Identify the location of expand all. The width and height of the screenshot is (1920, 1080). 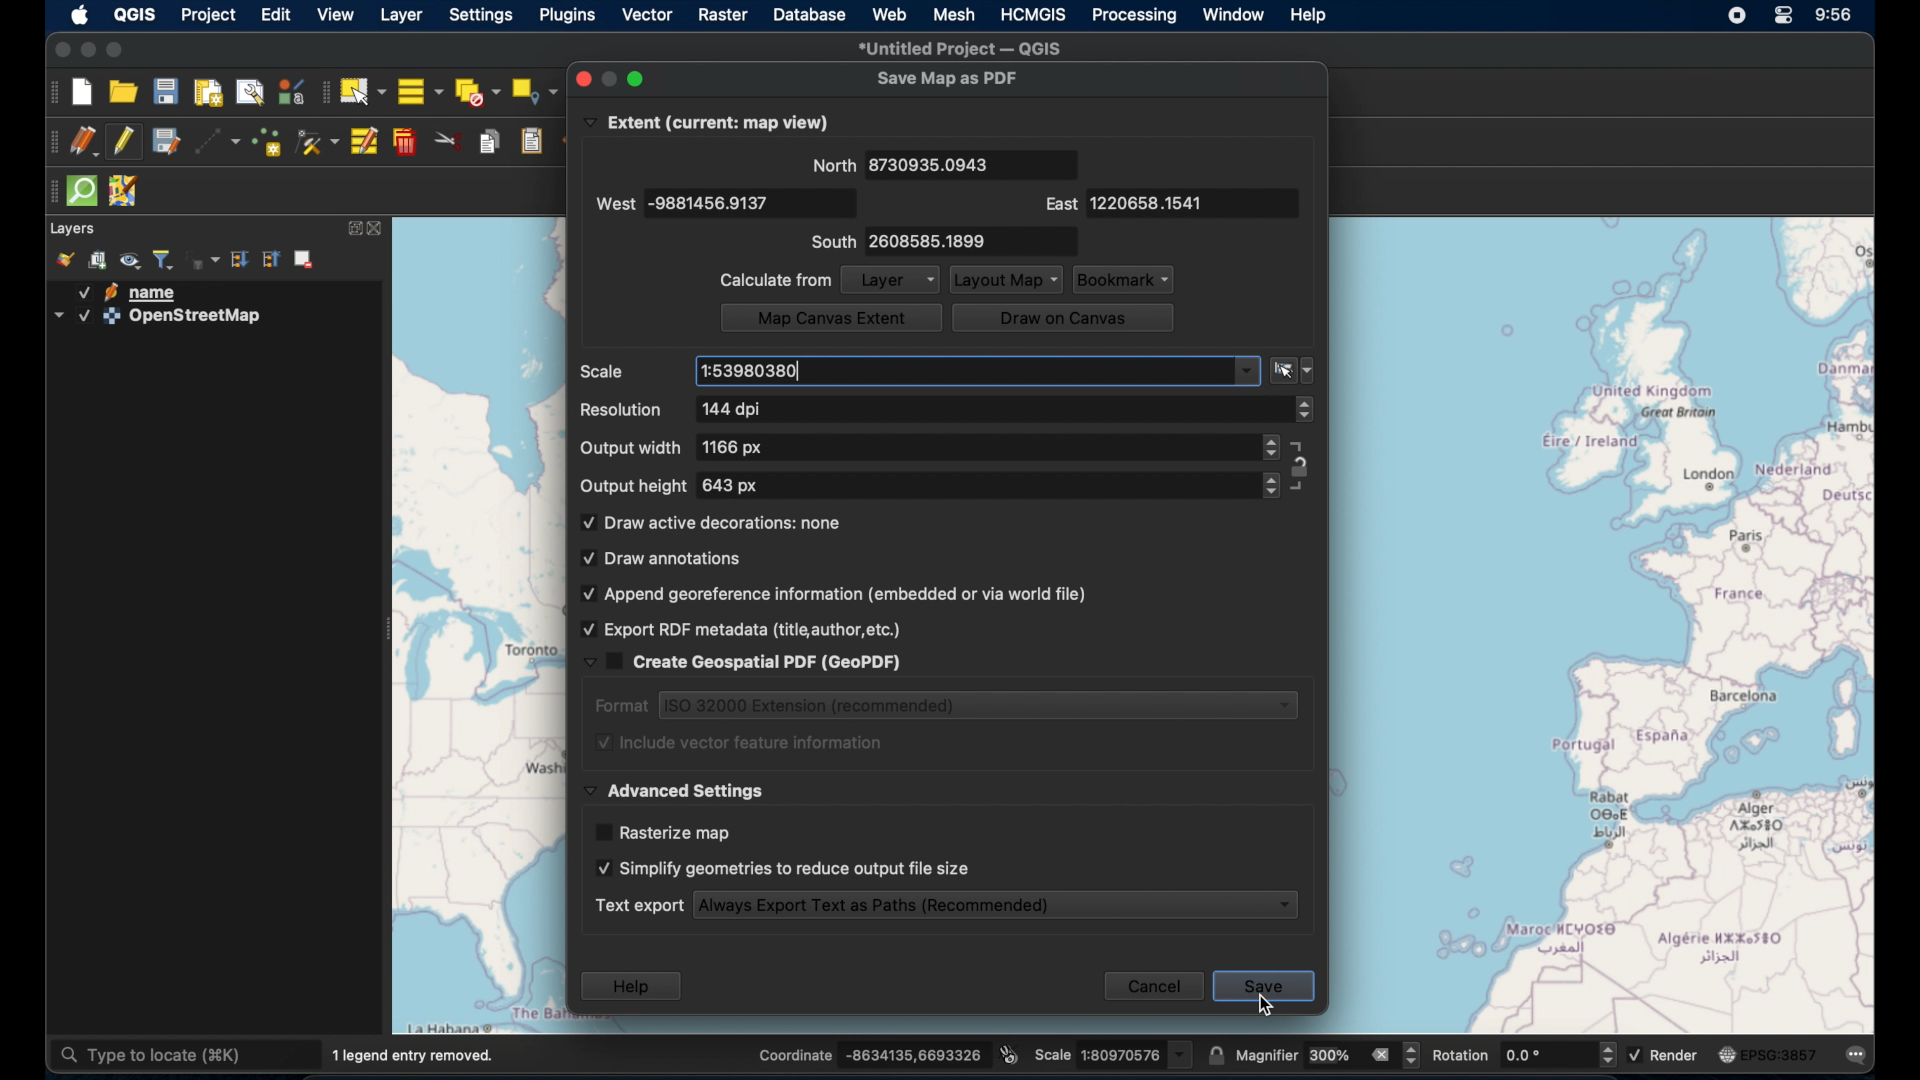
(242, 259).